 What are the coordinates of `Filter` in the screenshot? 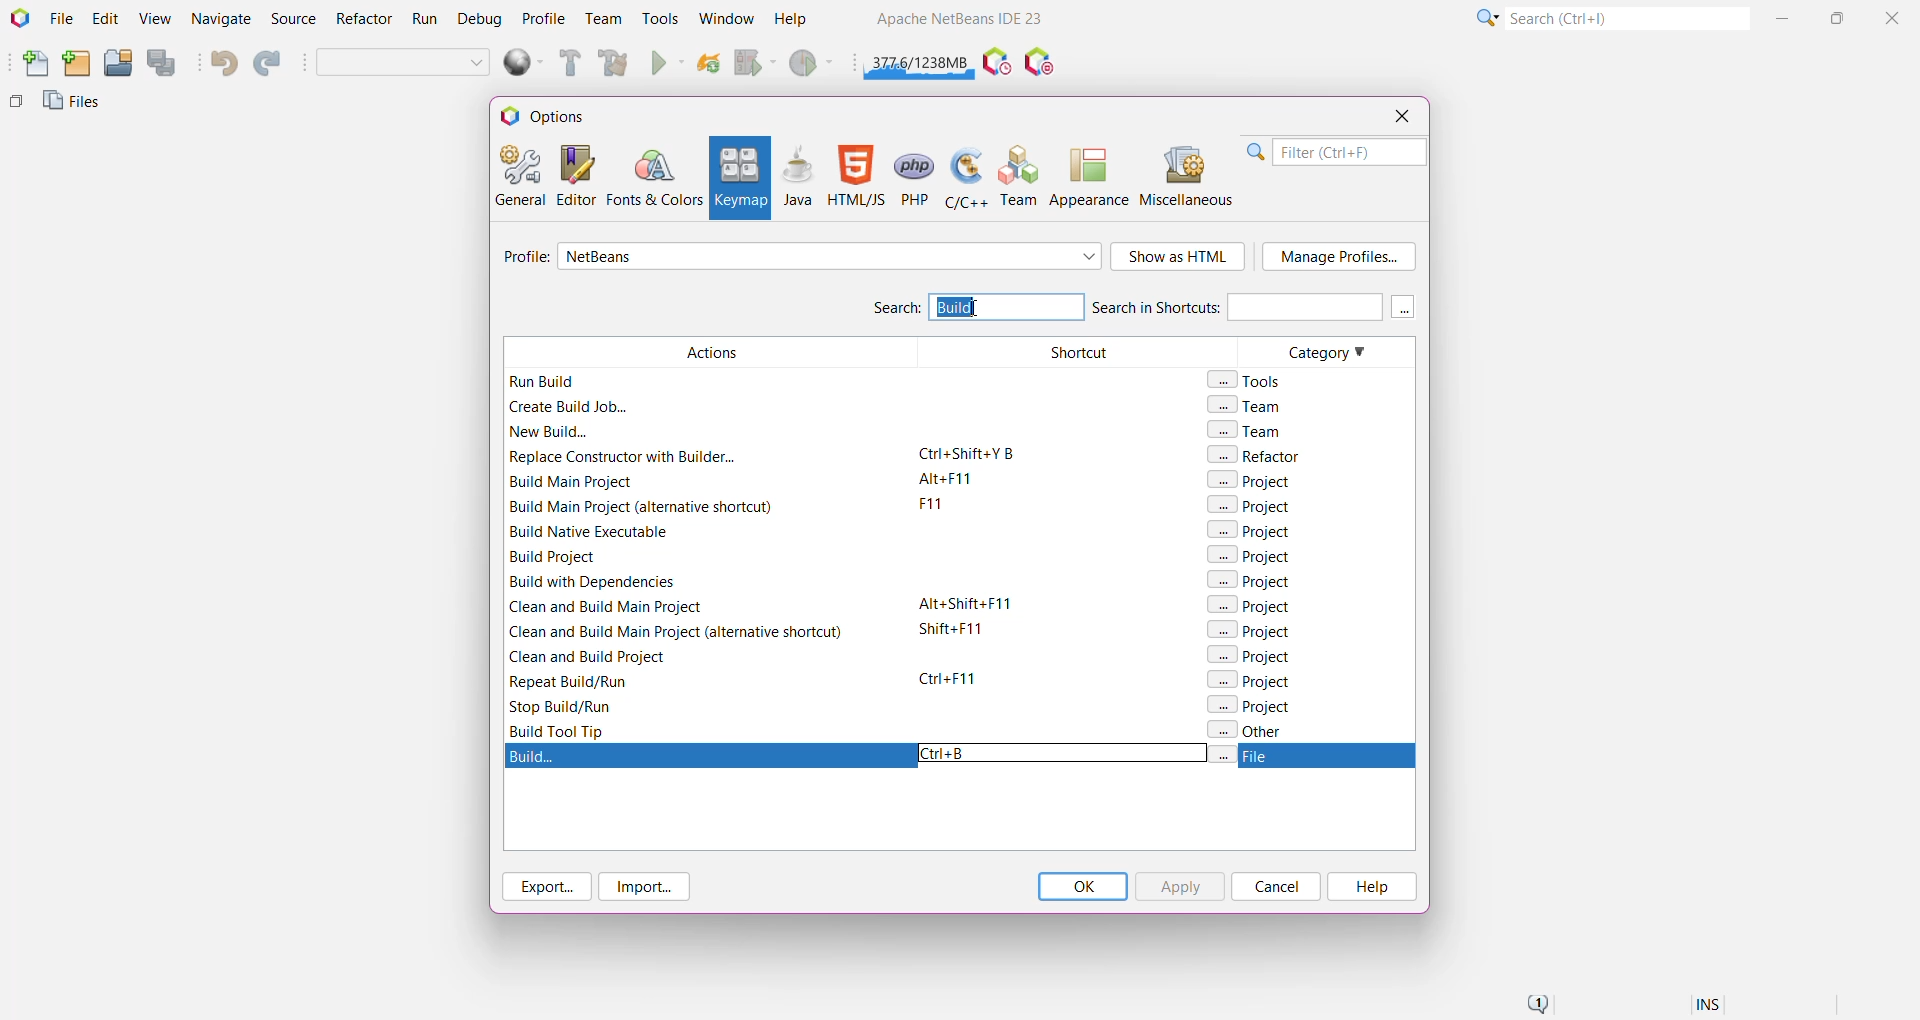 It's located at (1336, 152).